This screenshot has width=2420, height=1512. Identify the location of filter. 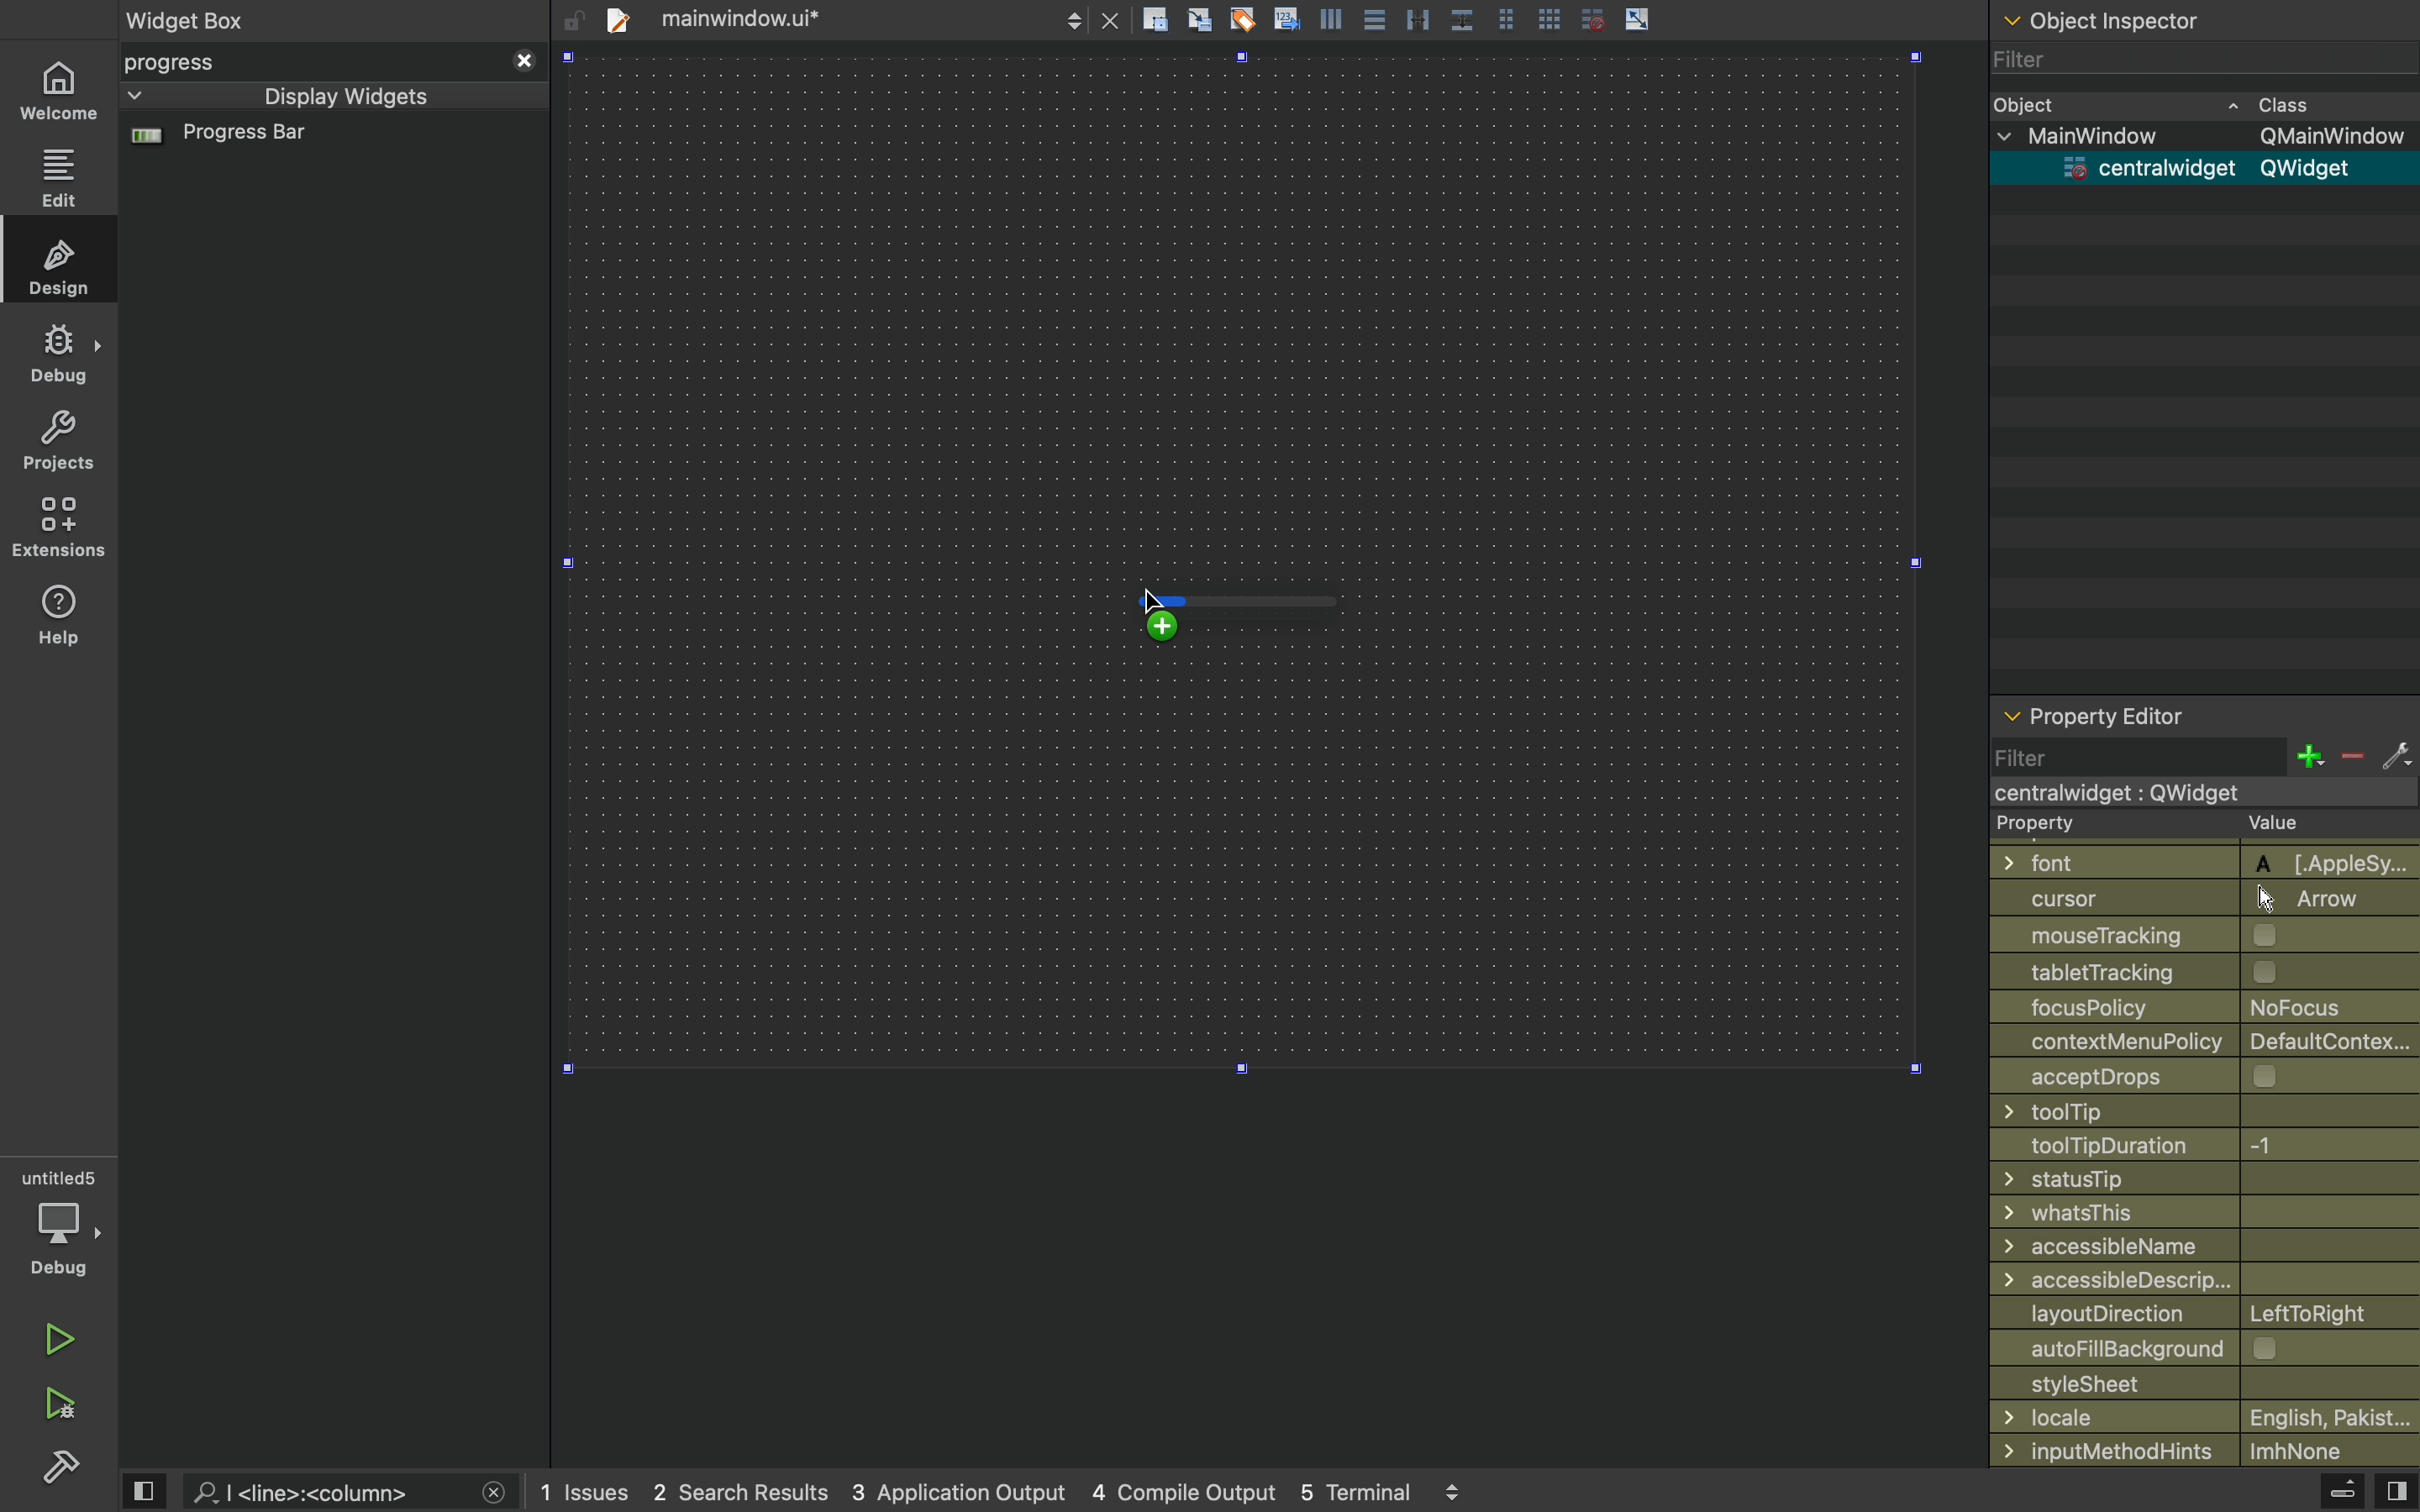
(2203, 756).